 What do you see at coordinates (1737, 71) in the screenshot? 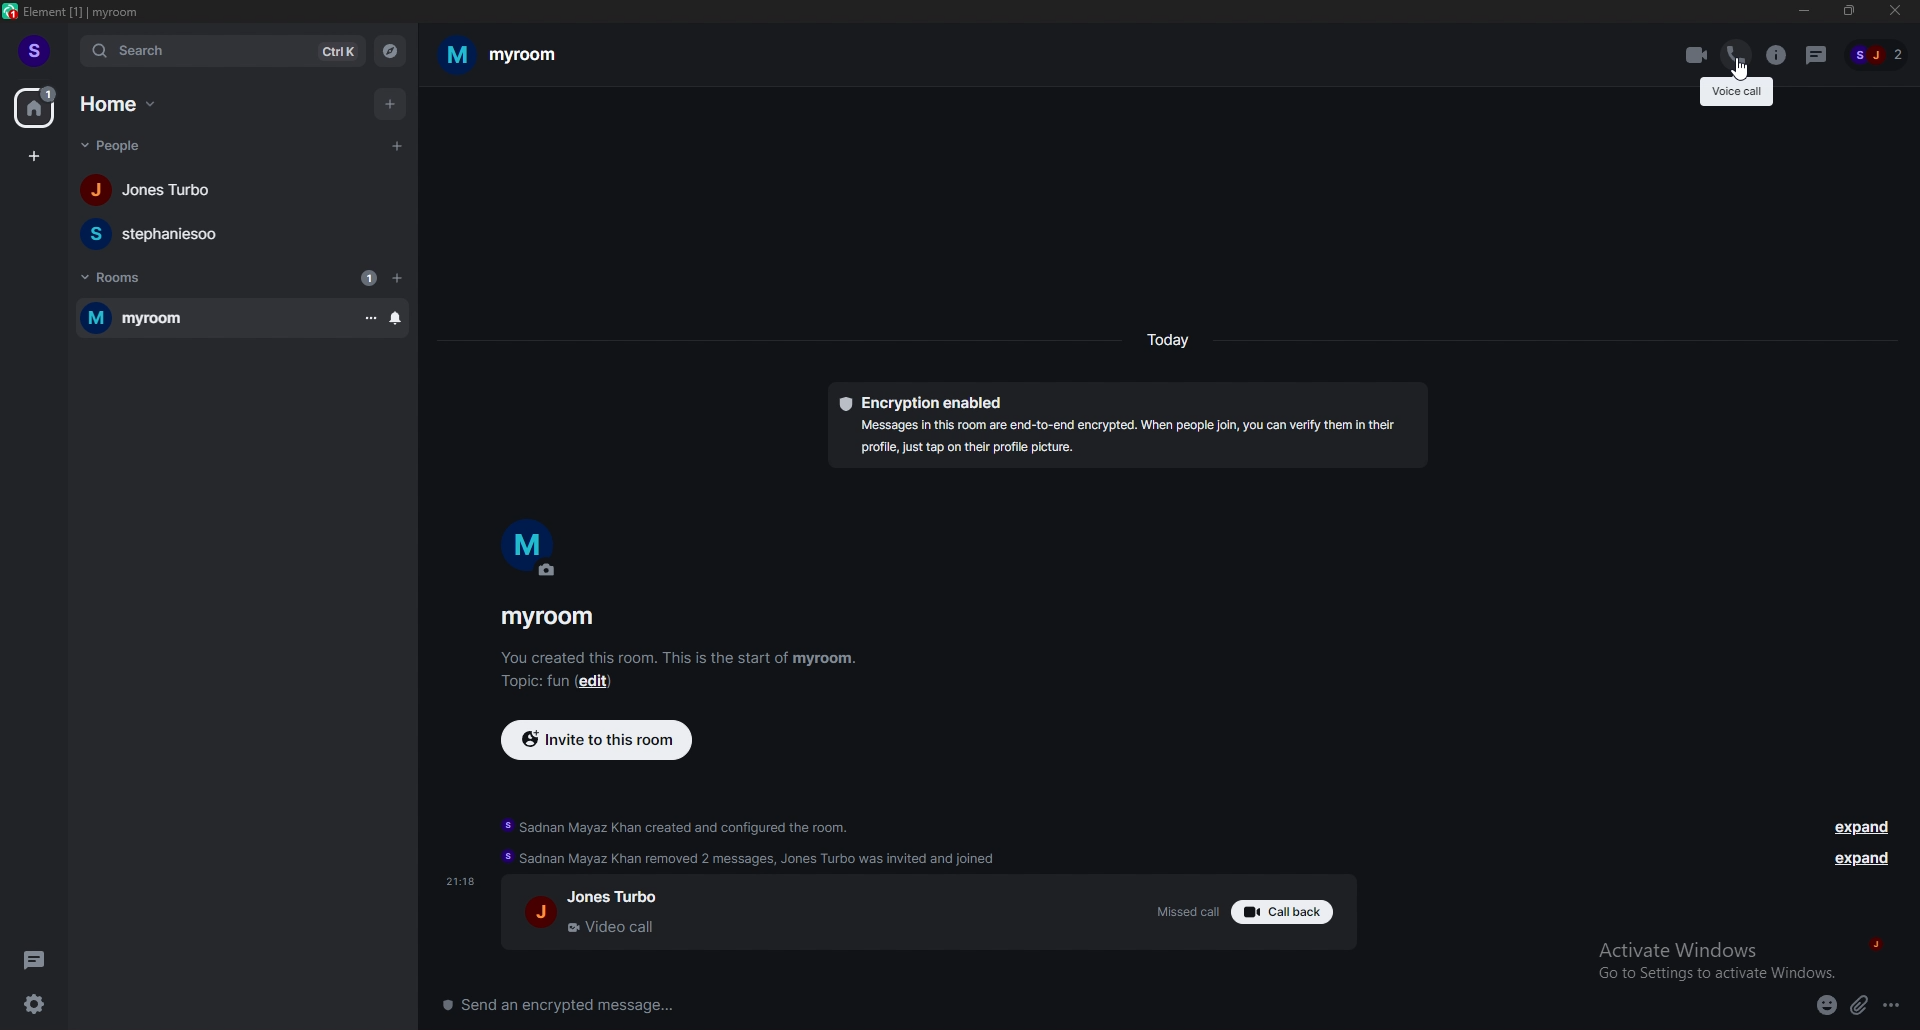
I see `cursor` at bounding box center [1737, 71].